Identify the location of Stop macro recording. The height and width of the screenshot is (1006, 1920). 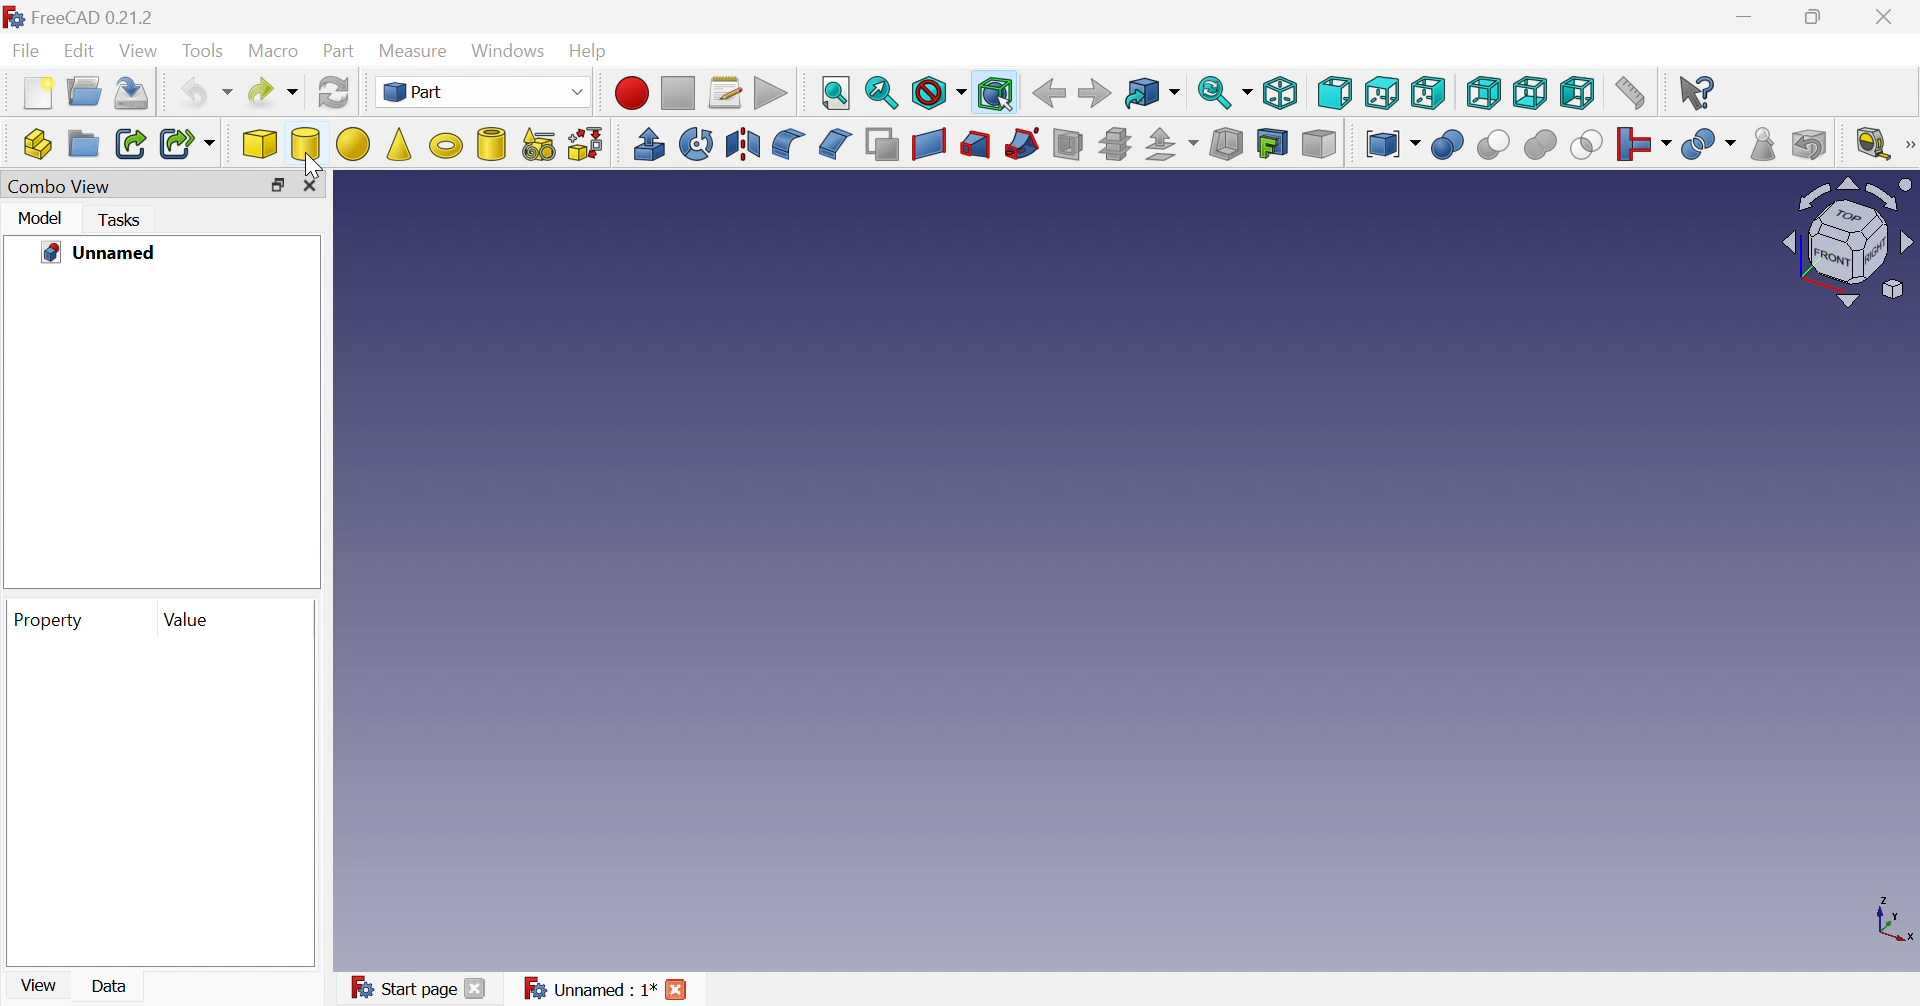
(679, 93).